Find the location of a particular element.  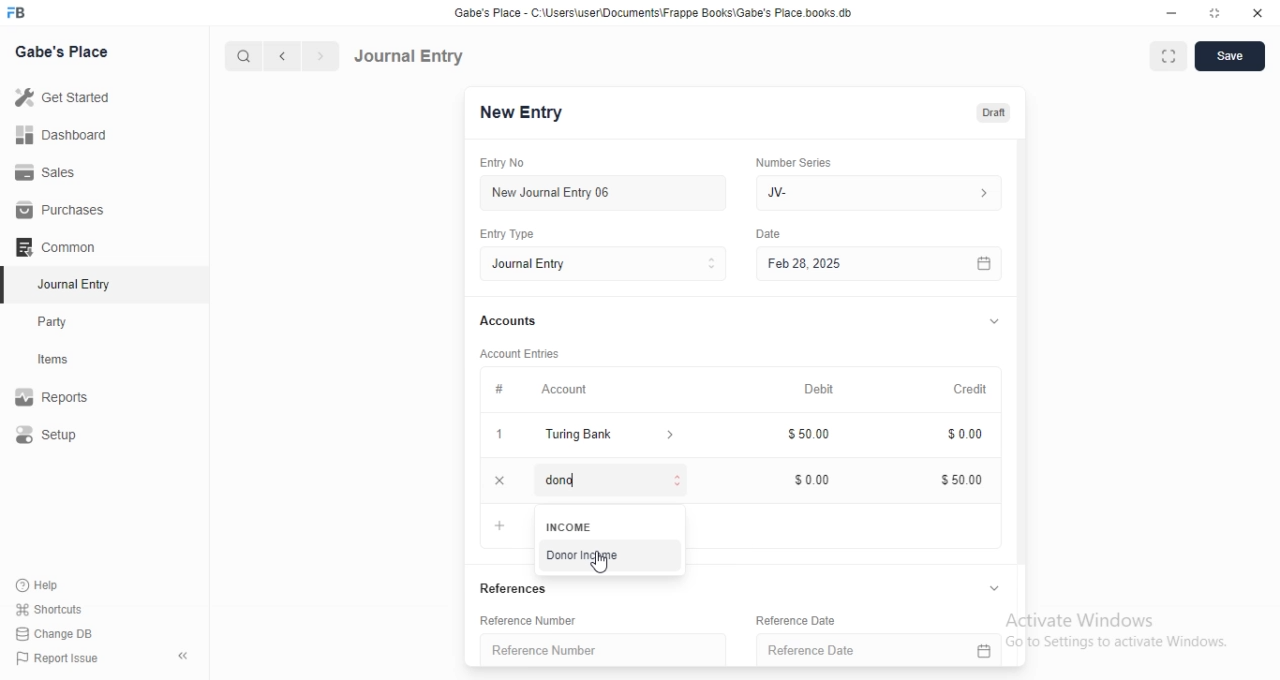

Entry Type is located at coordinates (602, 264).